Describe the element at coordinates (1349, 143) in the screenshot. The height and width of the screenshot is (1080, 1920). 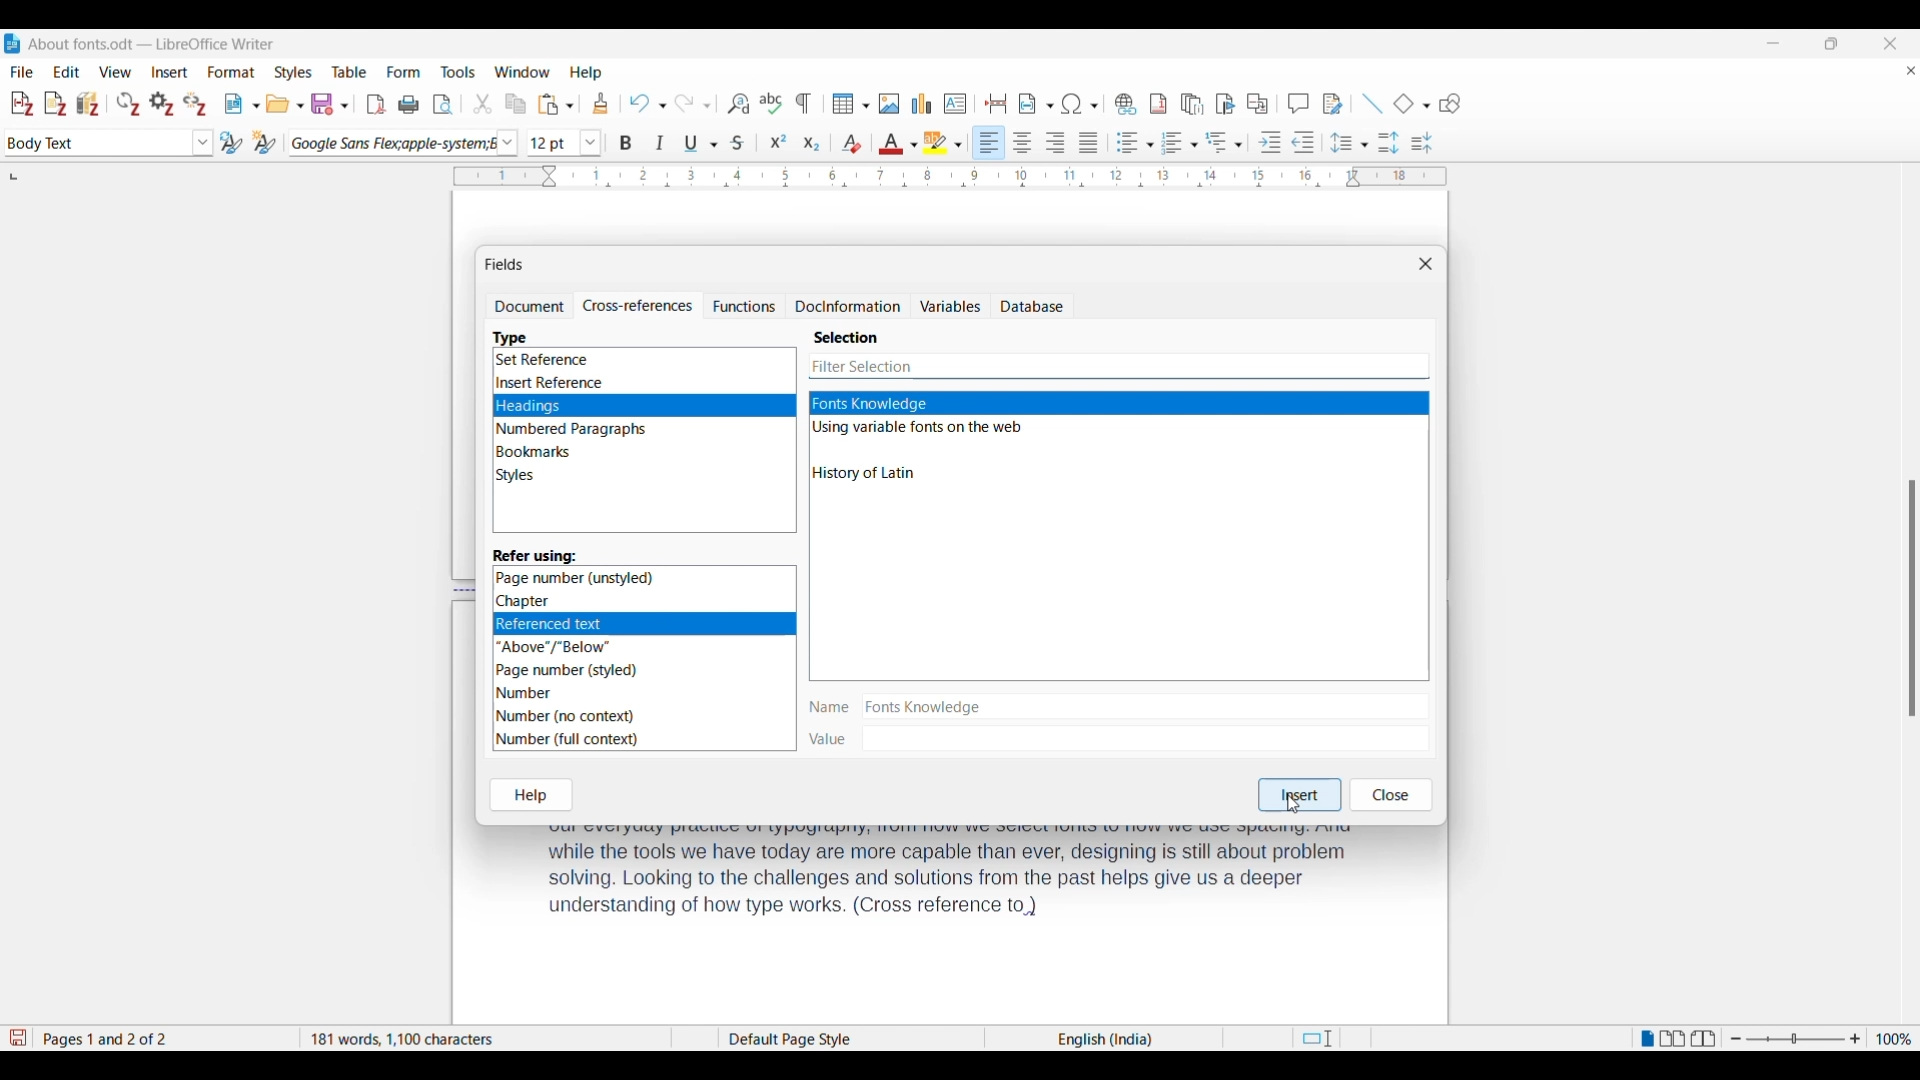
I see `Set line spacing options` at that location.